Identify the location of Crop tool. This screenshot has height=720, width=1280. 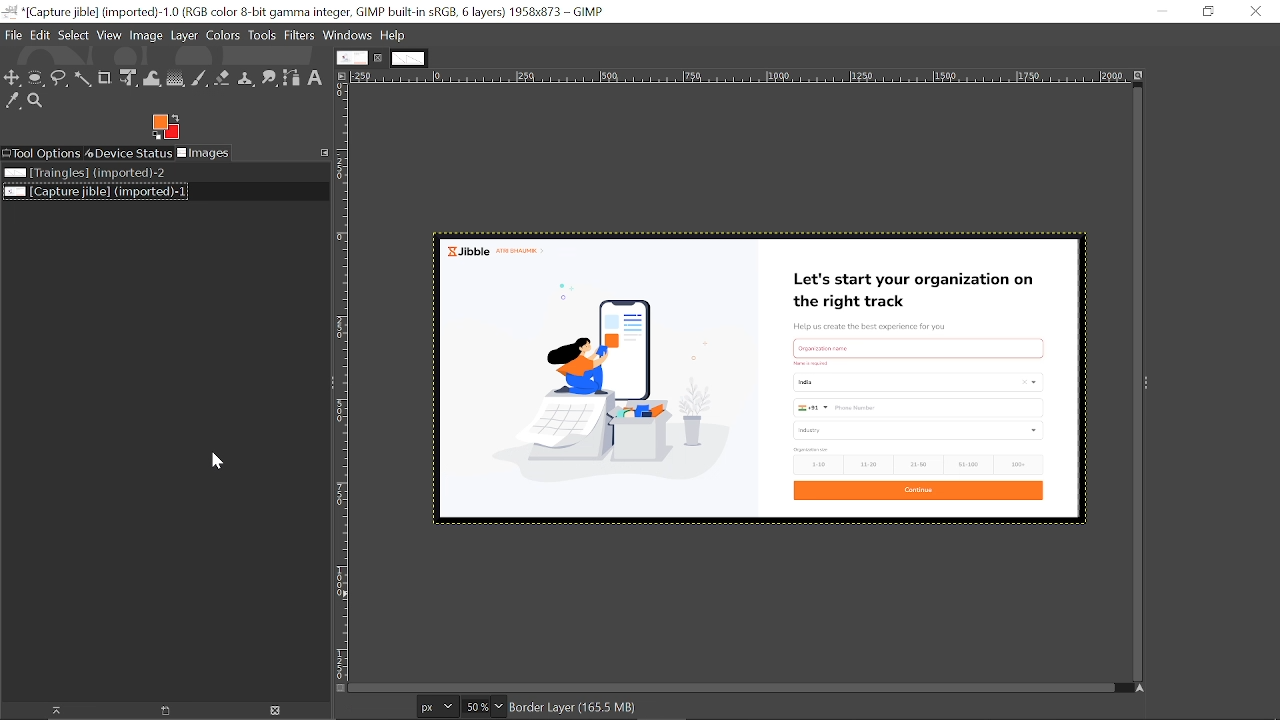
(105, 78).